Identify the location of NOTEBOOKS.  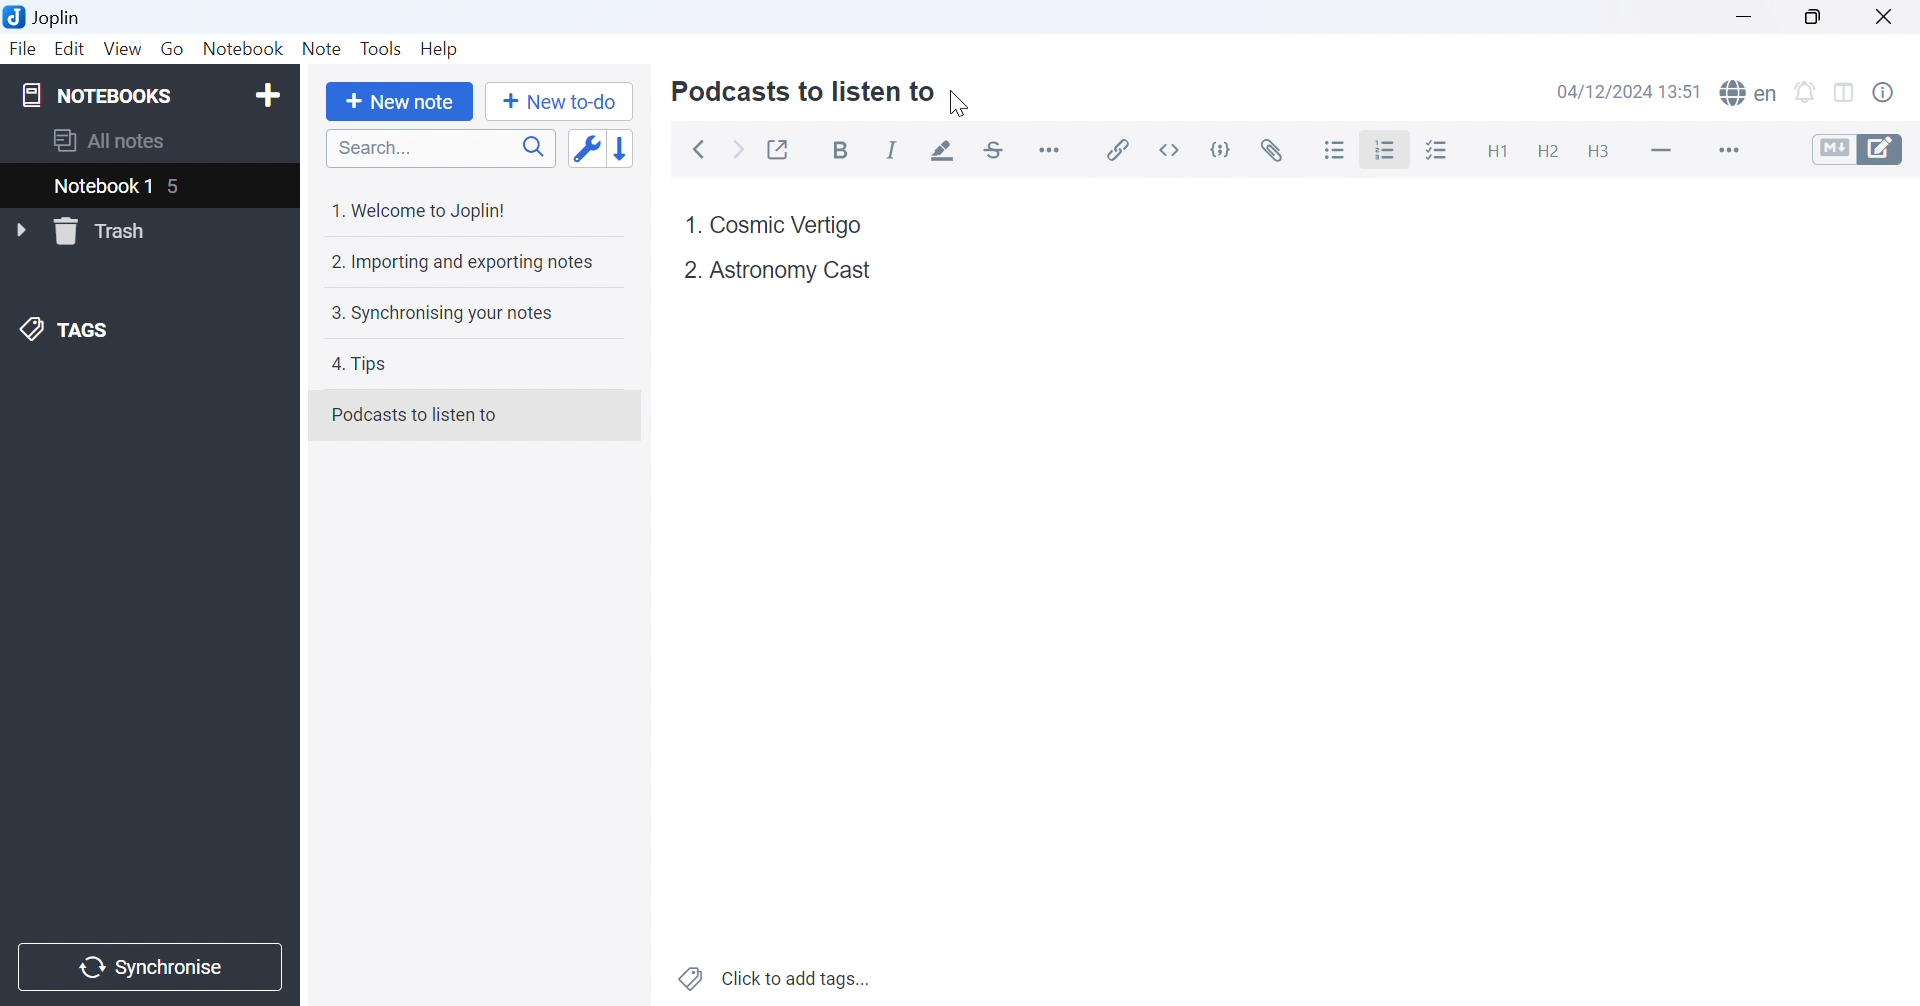
(97, 93).